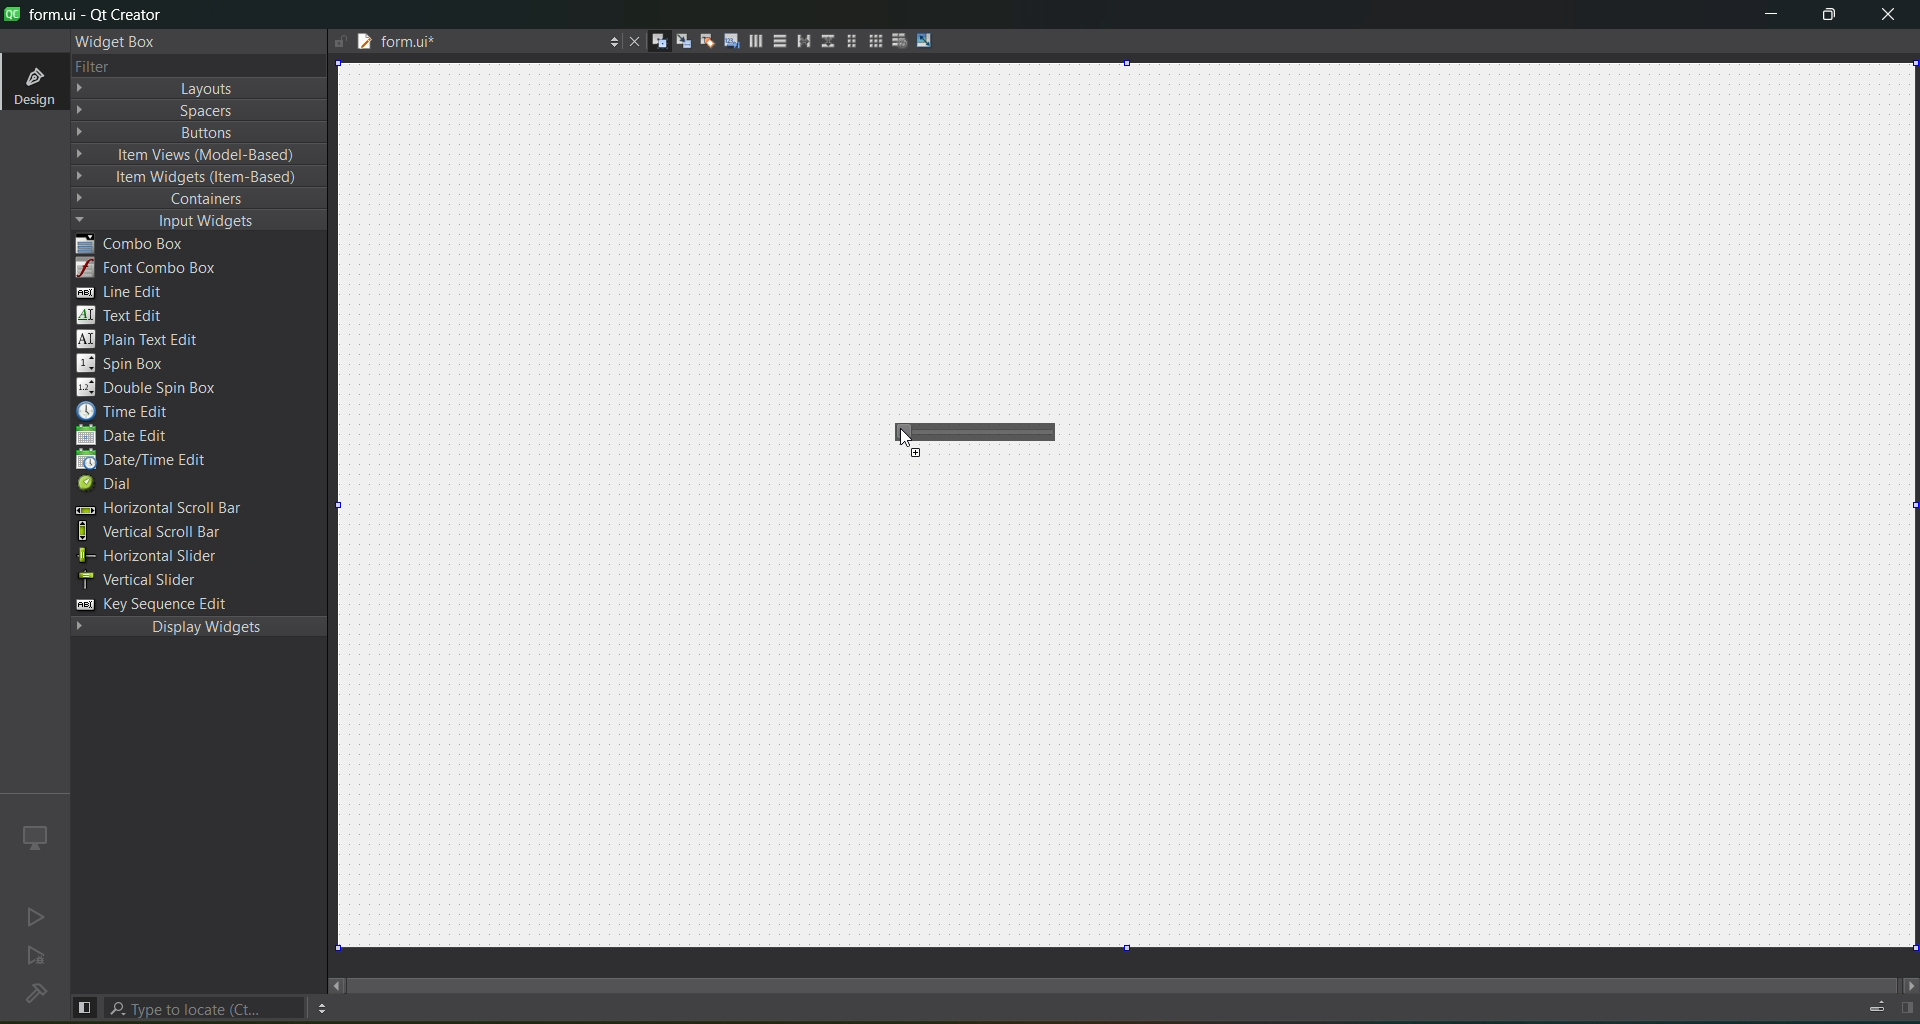 The height and width of the screenshot is (1024, 1920). I want to click on tab order, so click(725, 41).